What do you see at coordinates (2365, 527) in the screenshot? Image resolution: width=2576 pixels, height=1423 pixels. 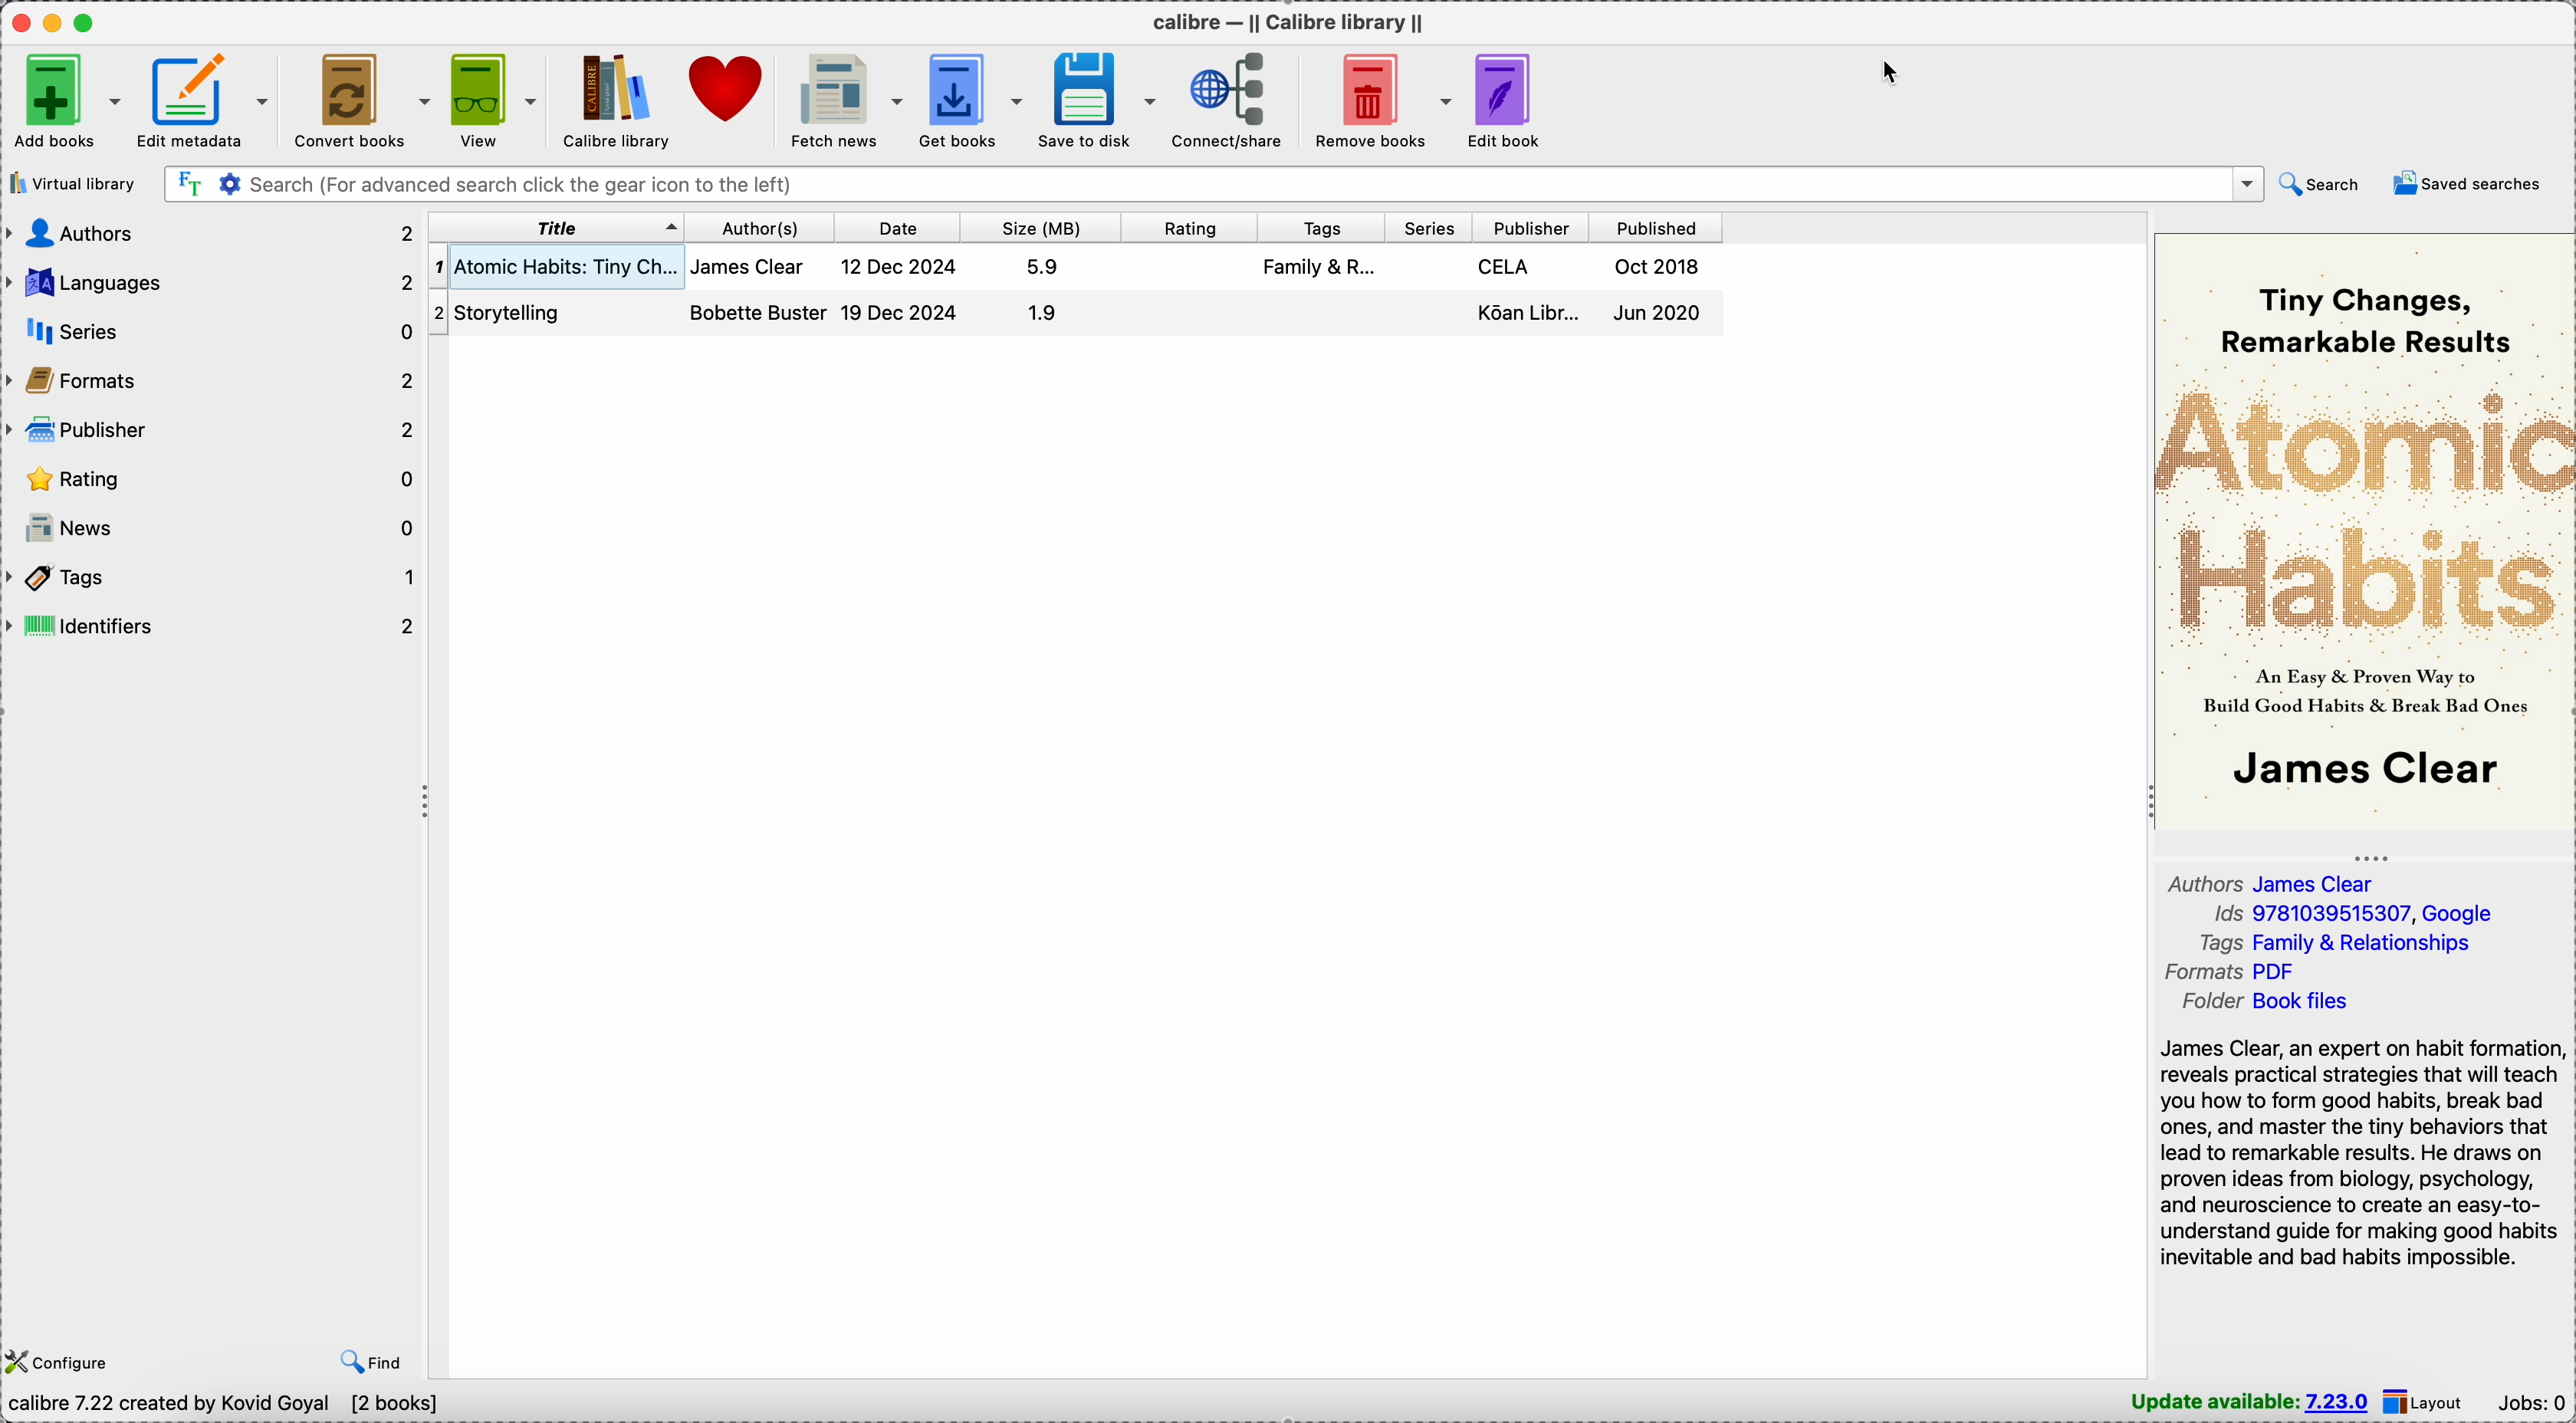 I see `book cover preview` at bounding box center [2365, 527].